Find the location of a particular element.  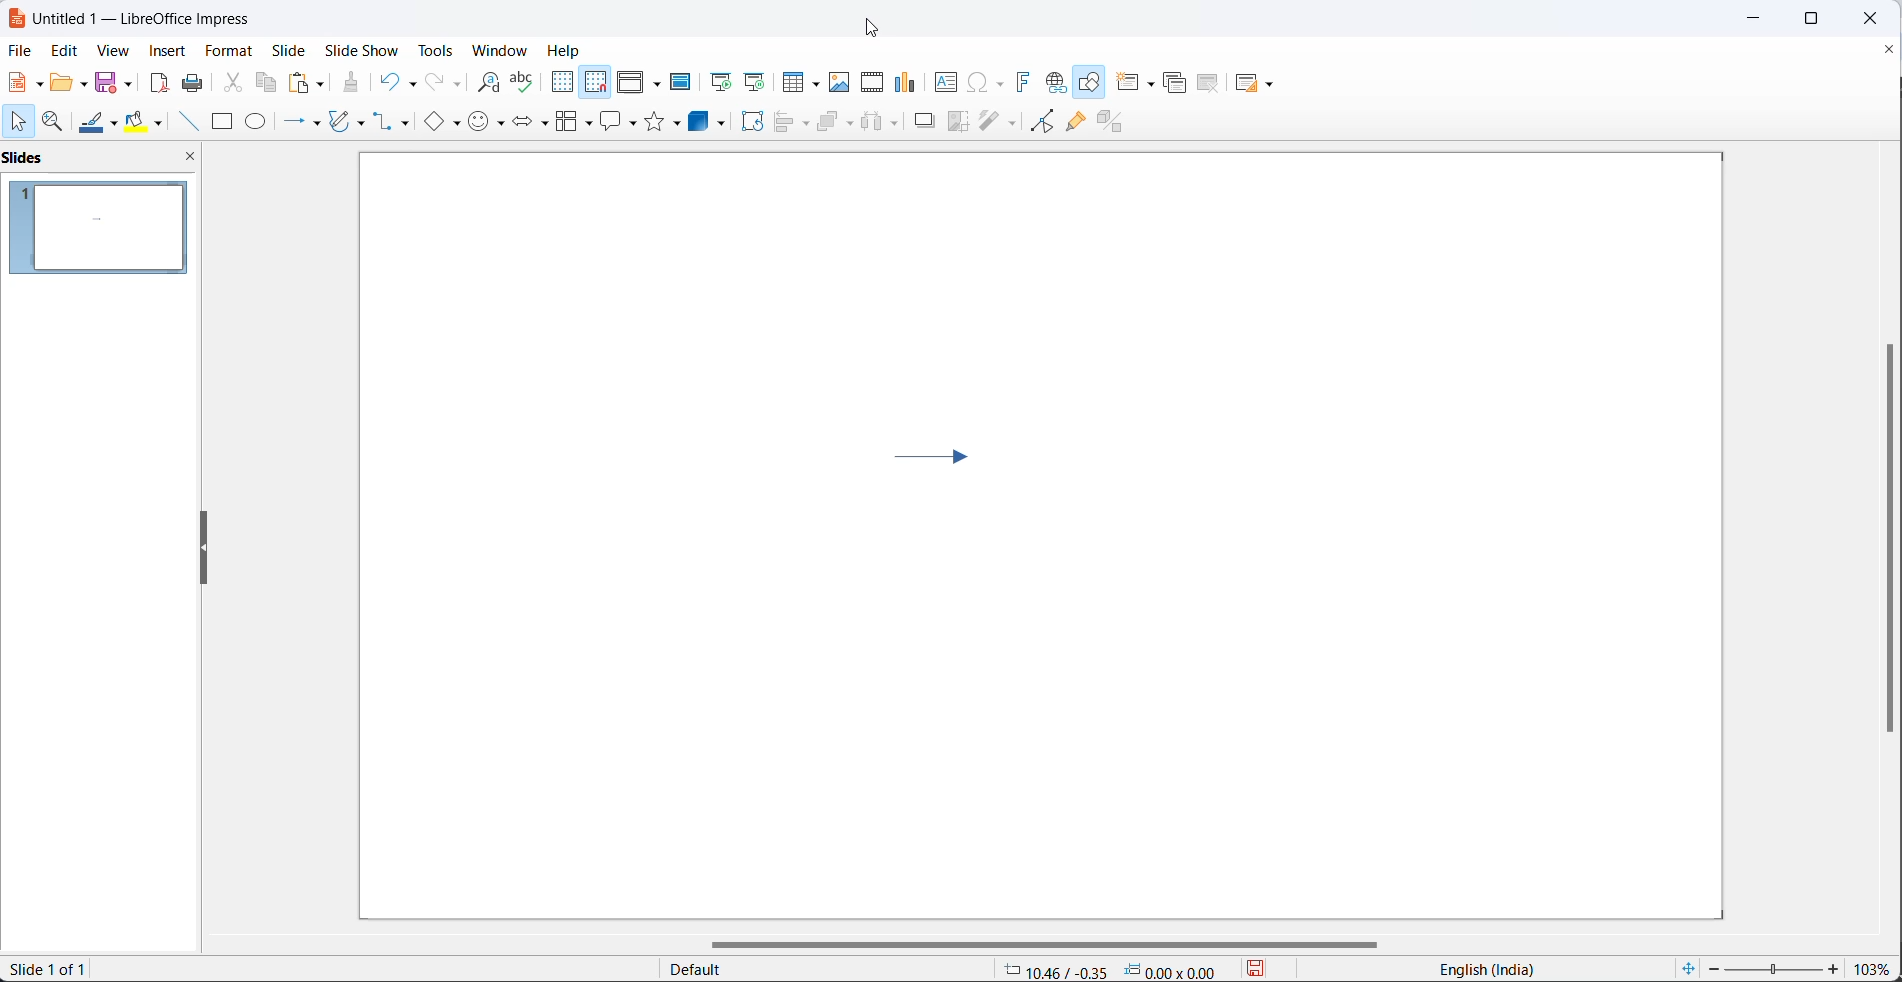

connectors is located at coordinates (395, 123).